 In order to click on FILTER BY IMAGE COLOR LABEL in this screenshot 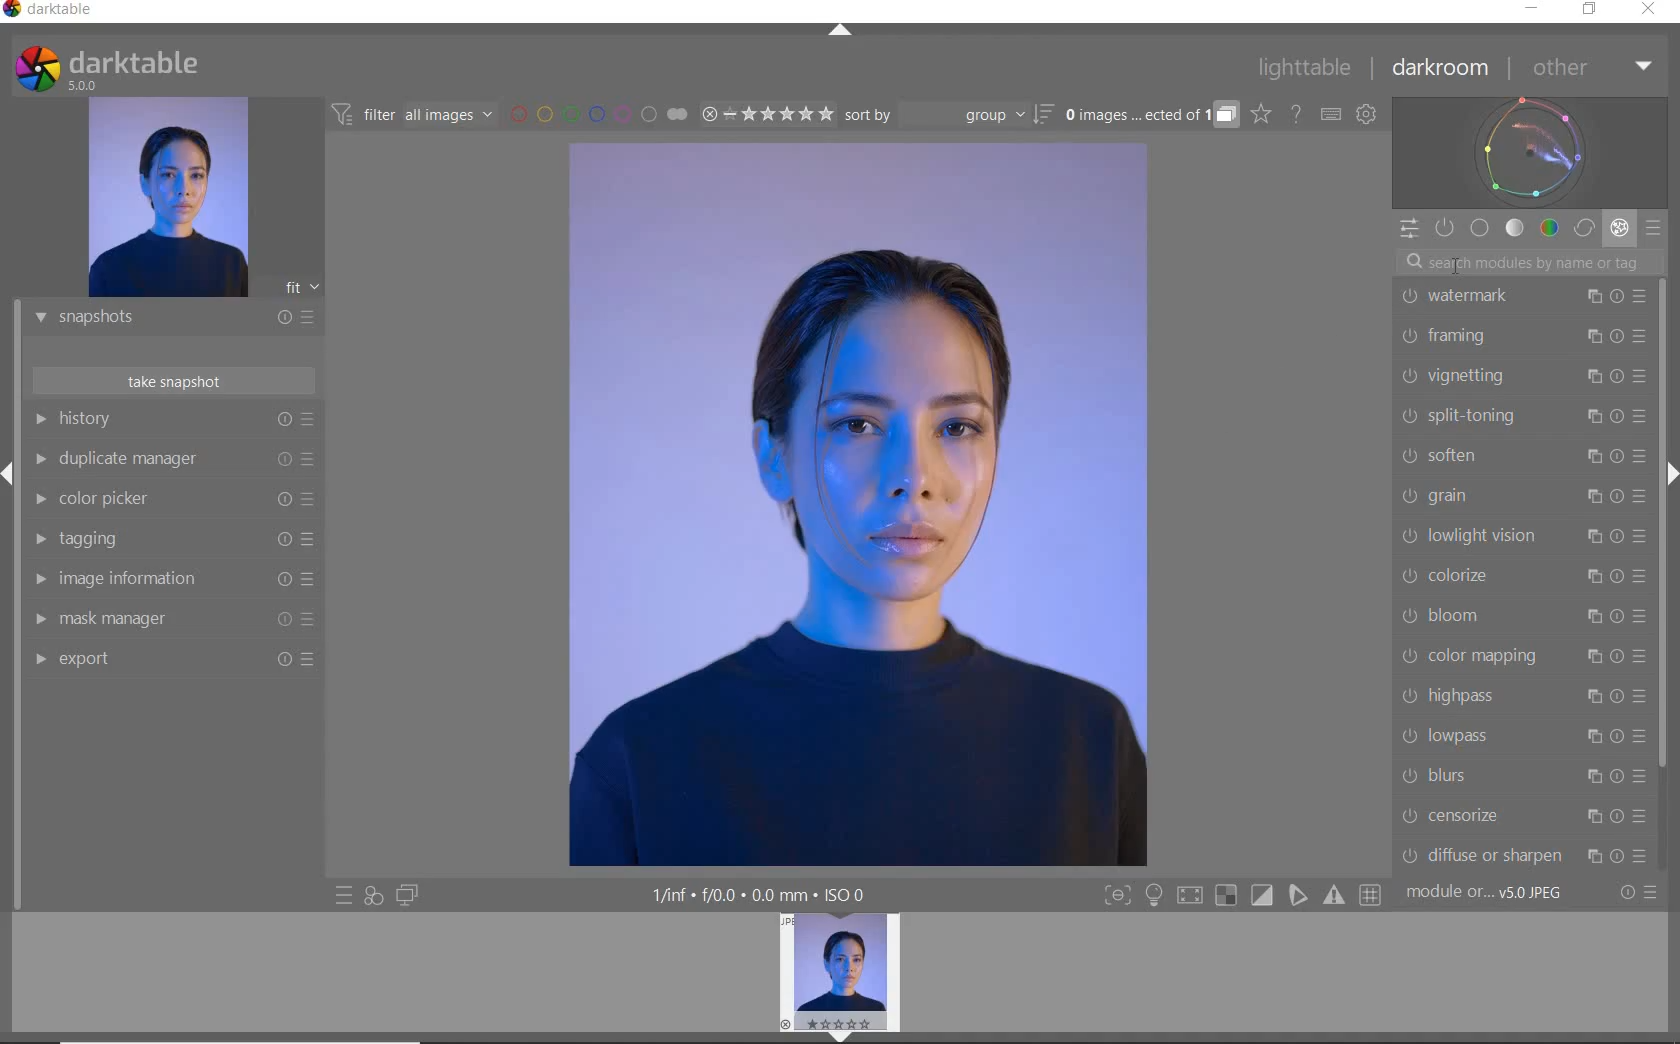, I will do `click(599, 113)`.